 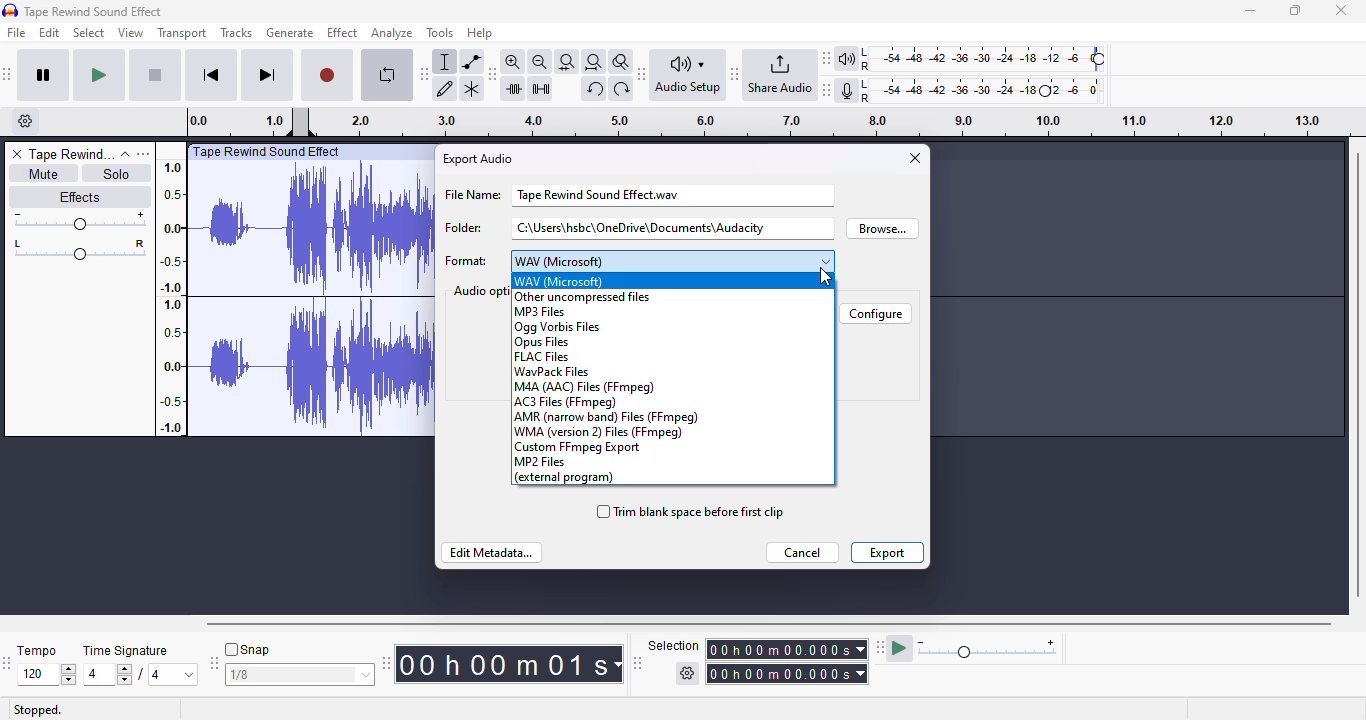 I want to click on custom FFmpeg Export, so click(x=579, y=447).